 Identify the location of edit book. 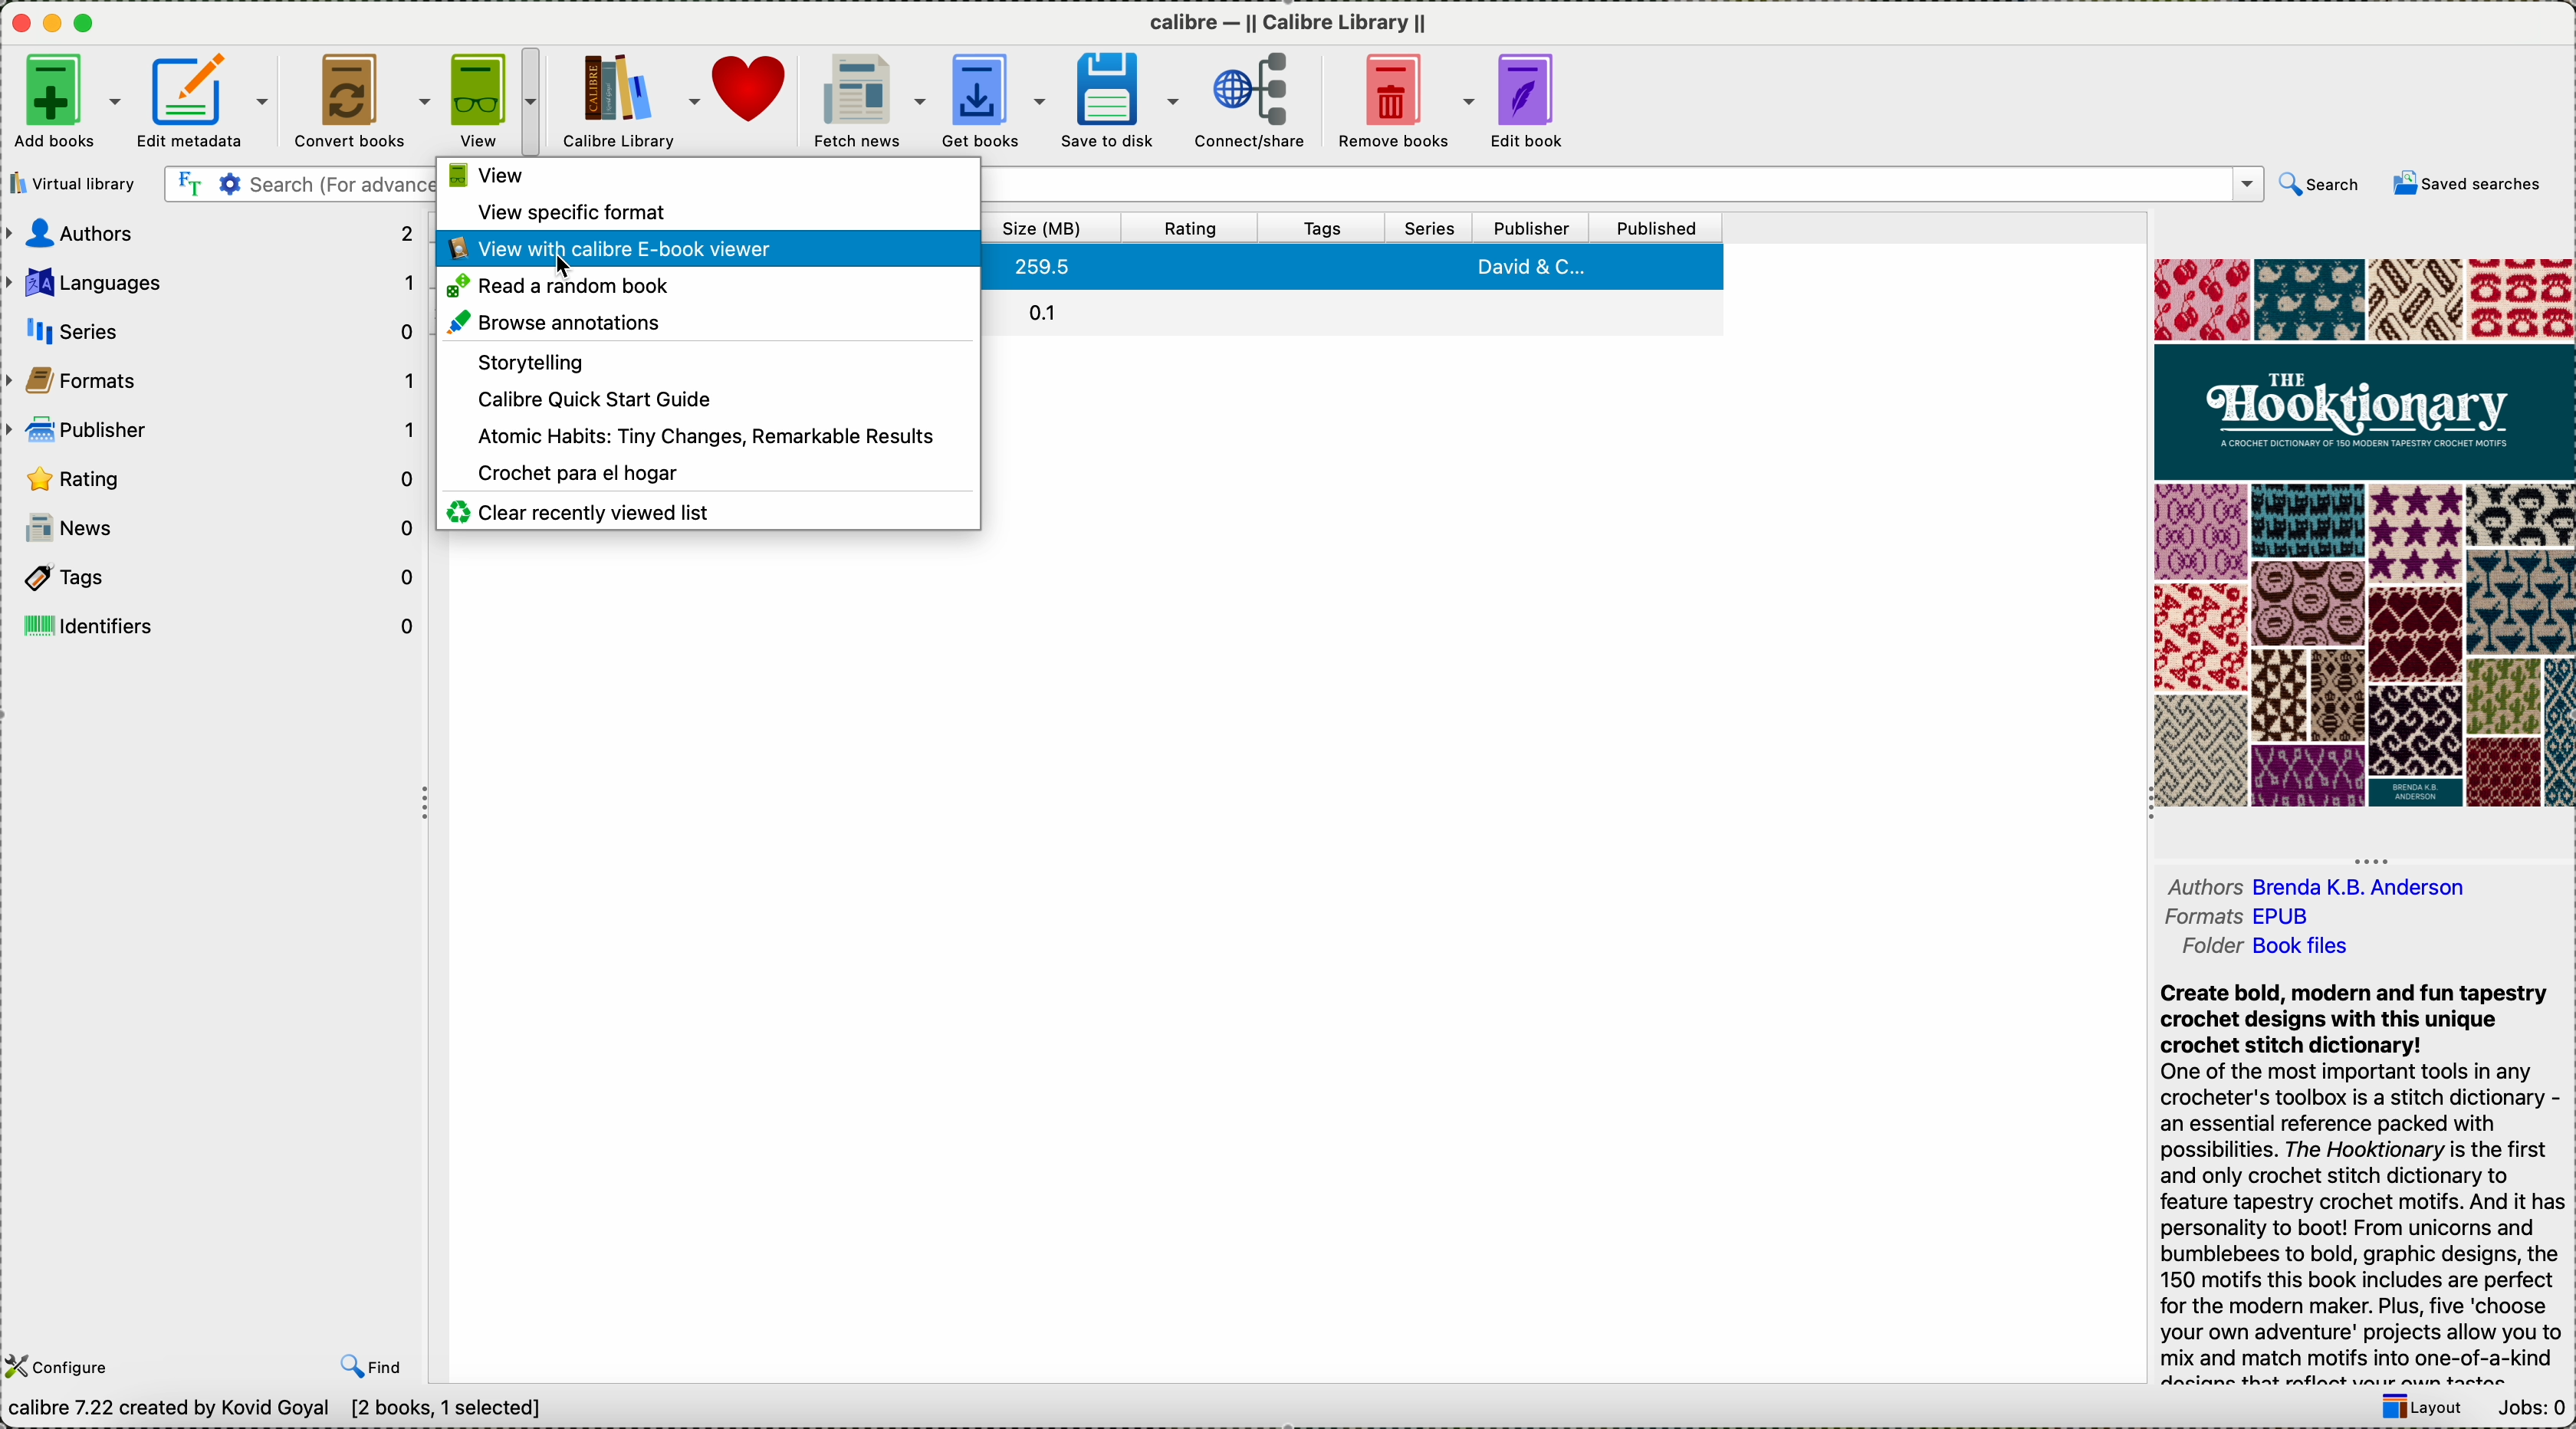
(1529, 99).